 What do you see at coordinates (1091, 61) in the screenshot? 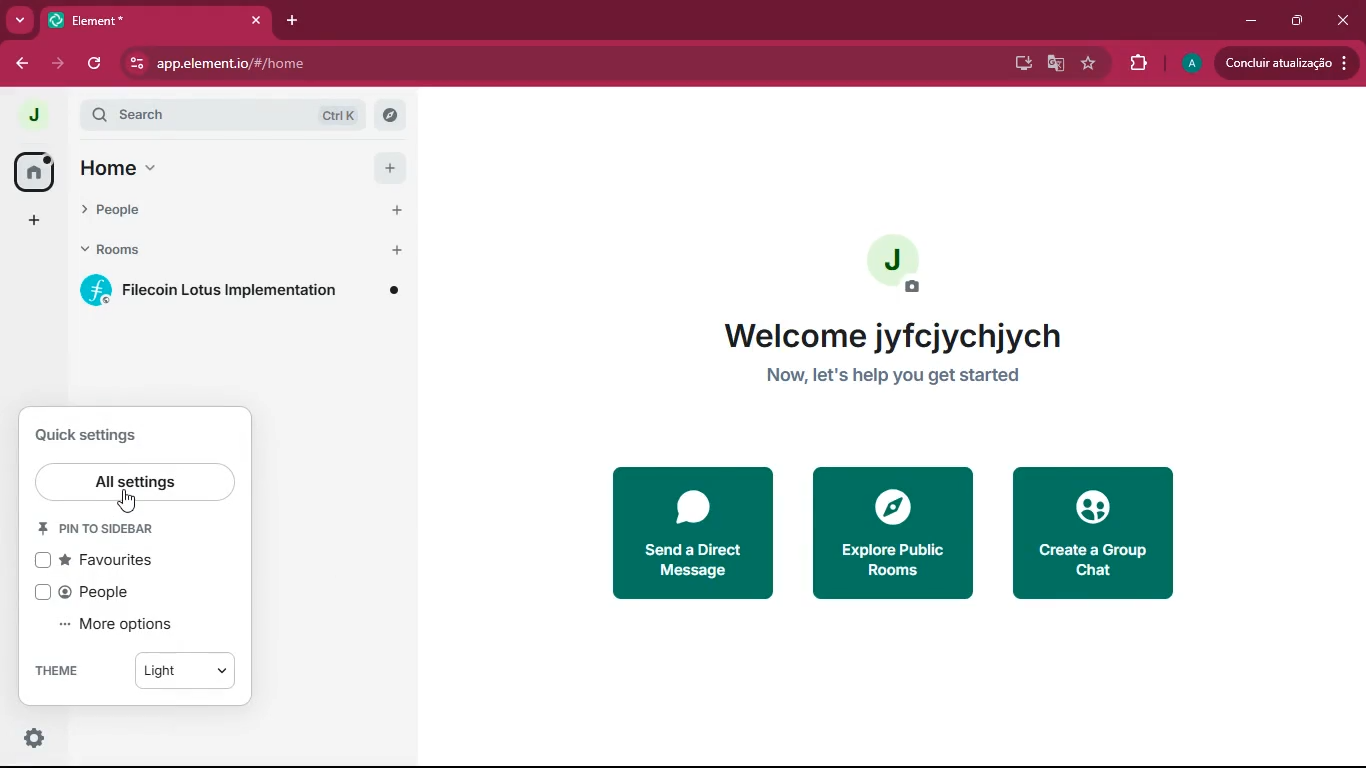
I see `favourite` at bounding box center [1091, 61].